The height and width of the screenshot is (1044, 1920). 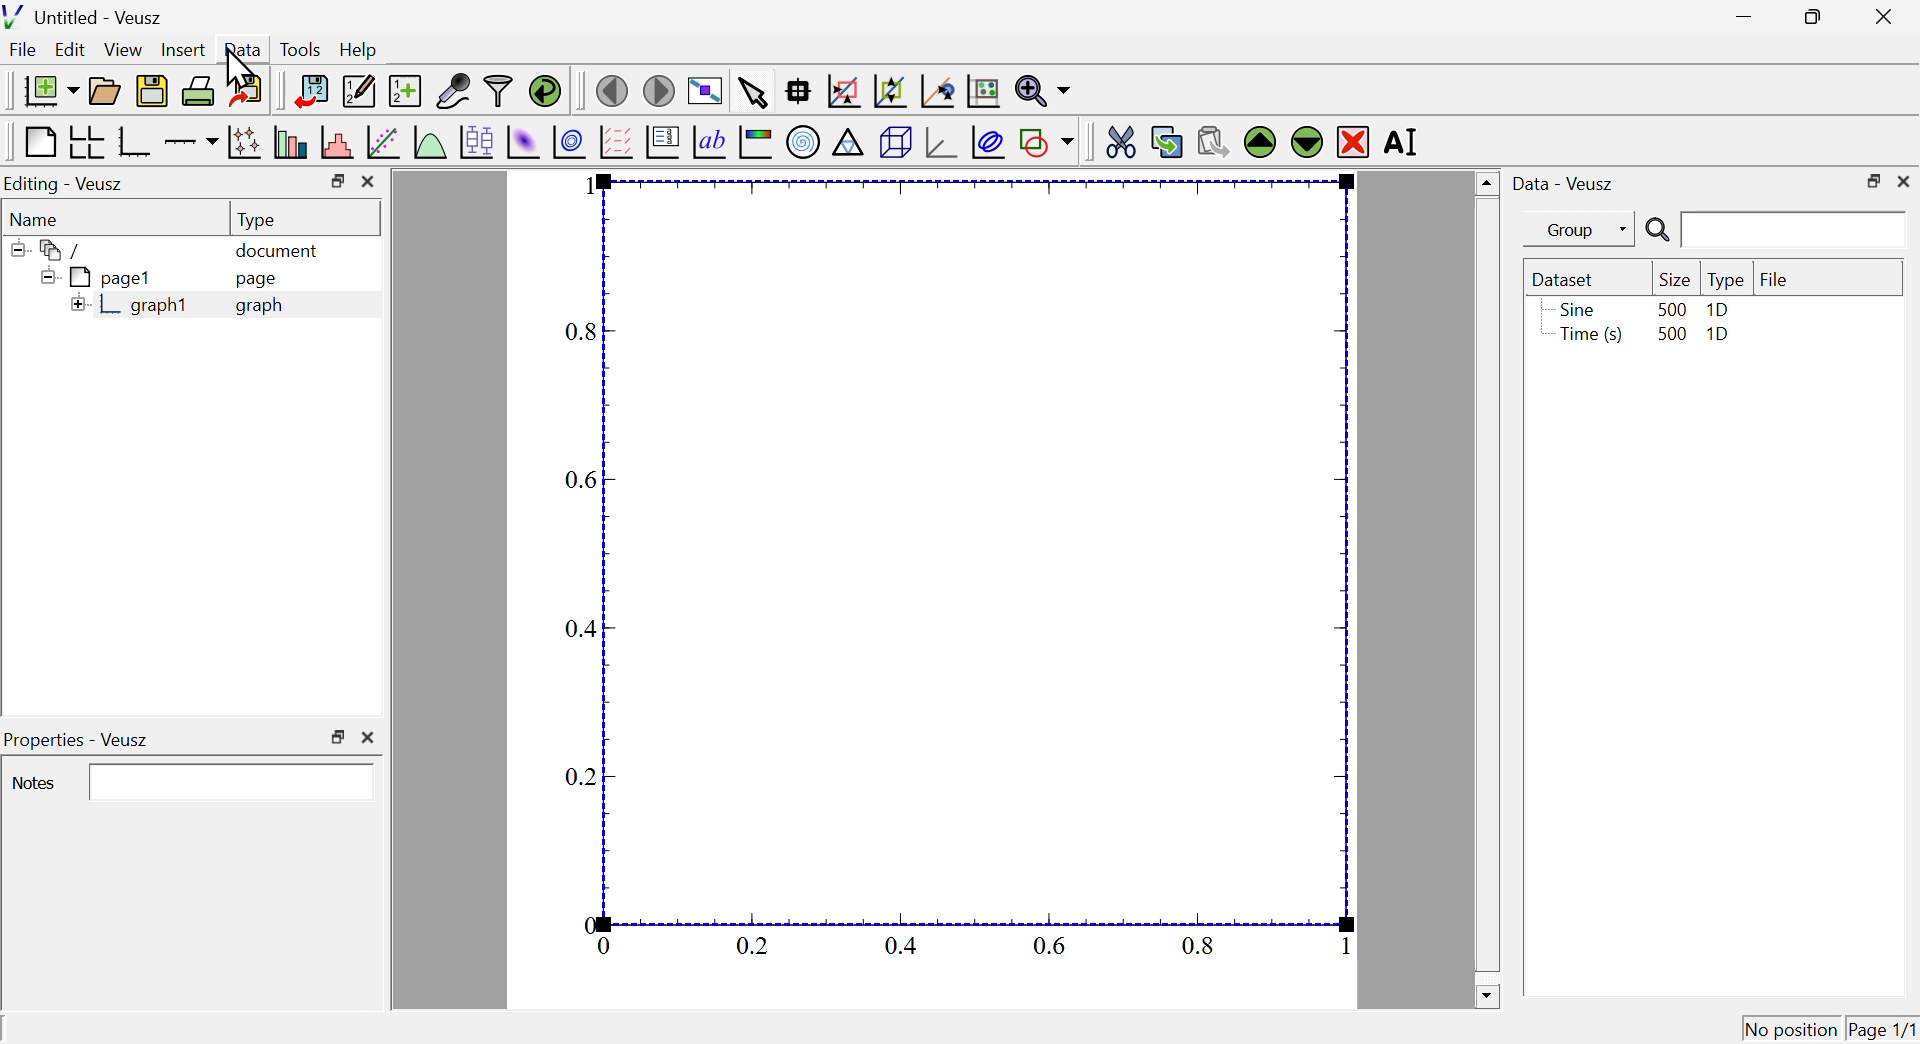 What do you see at coordinates (1904, 181) in the screenshot?
I see `close` at bounding box center [1904, 181].